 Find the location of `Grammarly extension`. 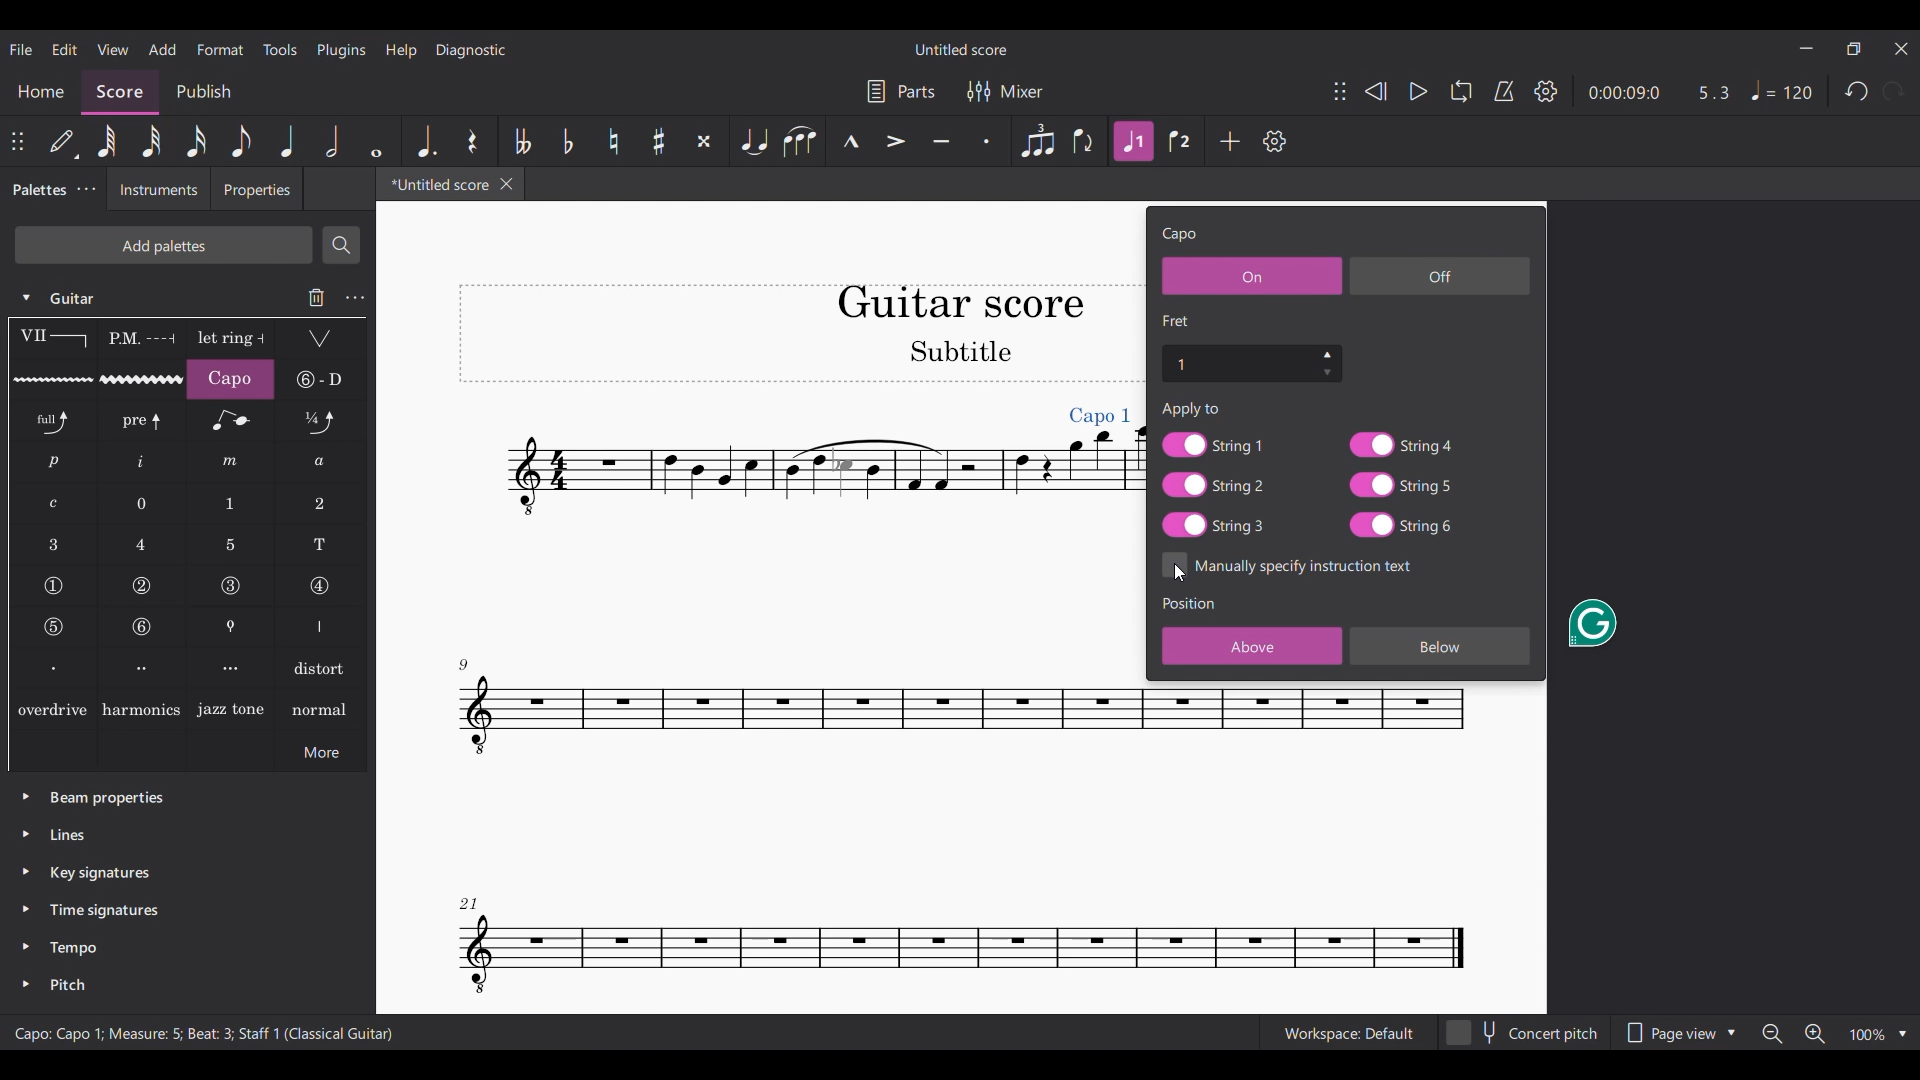

Grammarly extension is located at coordinates (1591, 623).